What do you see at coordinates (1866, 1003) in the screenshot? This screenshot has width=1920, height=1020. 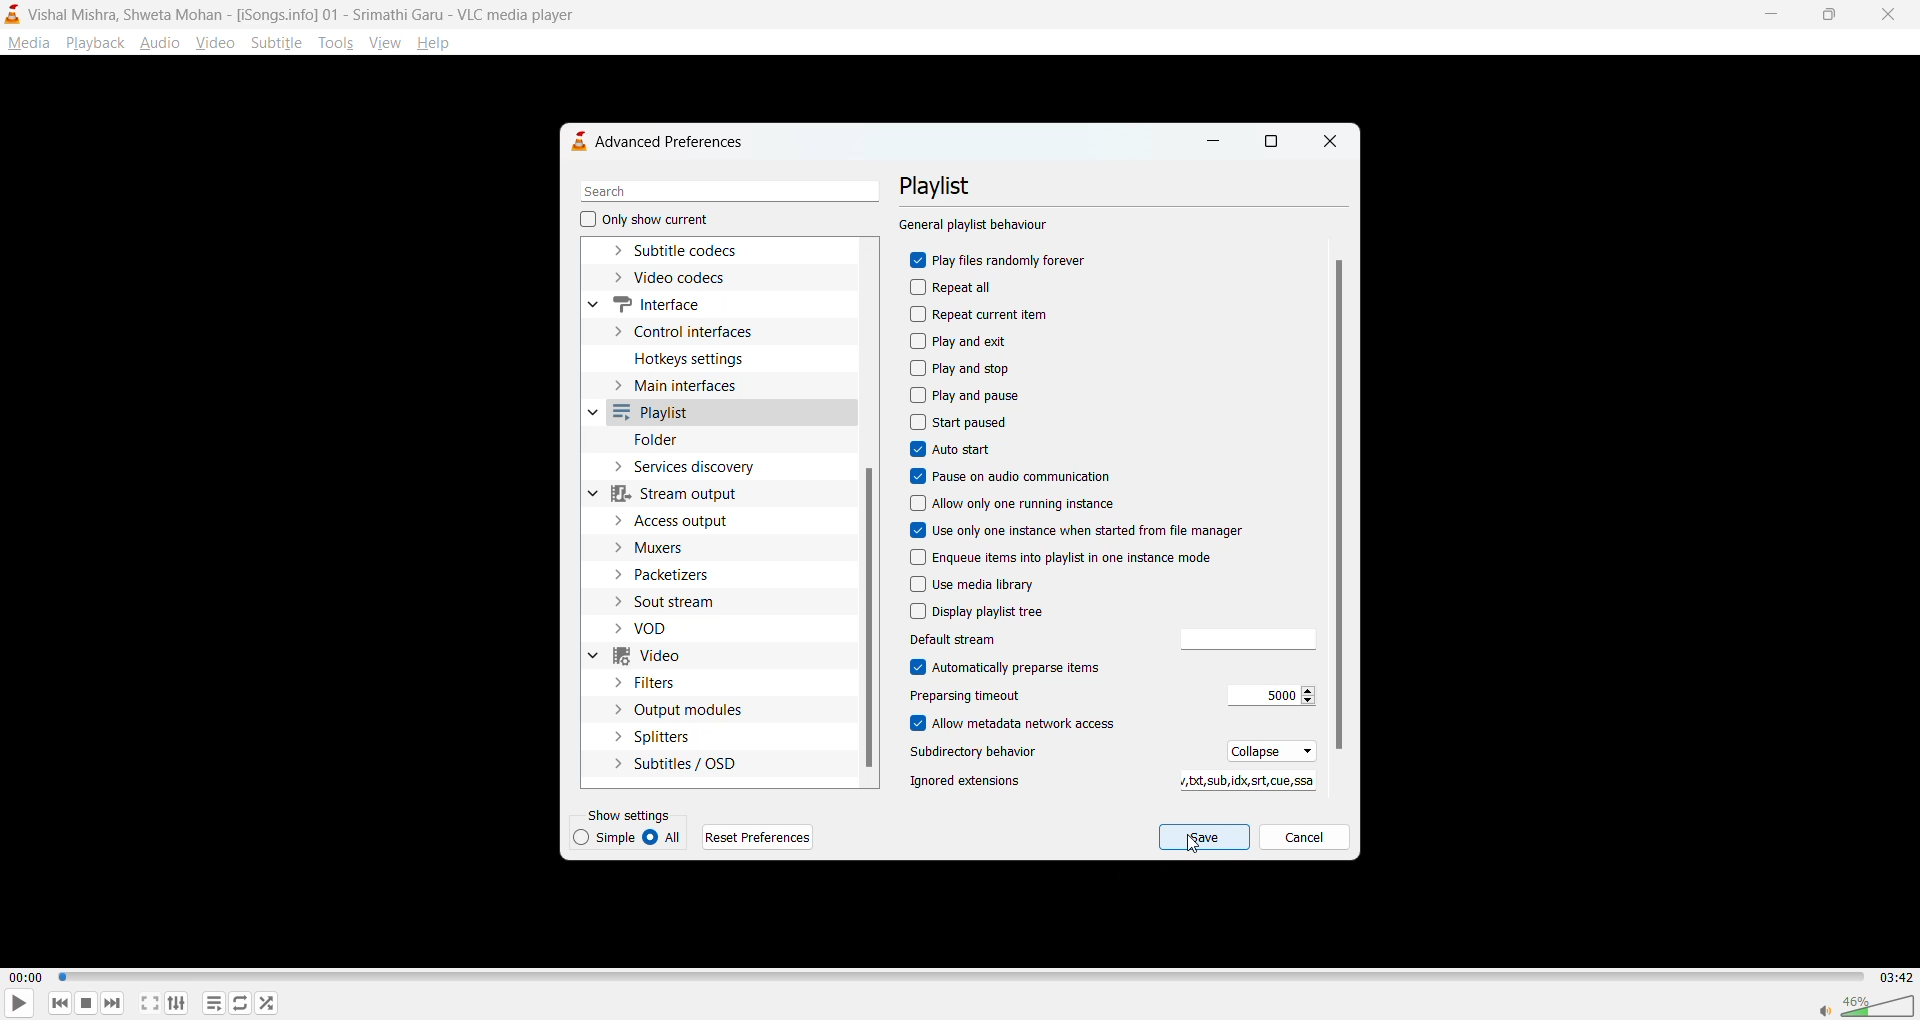 I see `volume` at bounding box center [1866, 1003].